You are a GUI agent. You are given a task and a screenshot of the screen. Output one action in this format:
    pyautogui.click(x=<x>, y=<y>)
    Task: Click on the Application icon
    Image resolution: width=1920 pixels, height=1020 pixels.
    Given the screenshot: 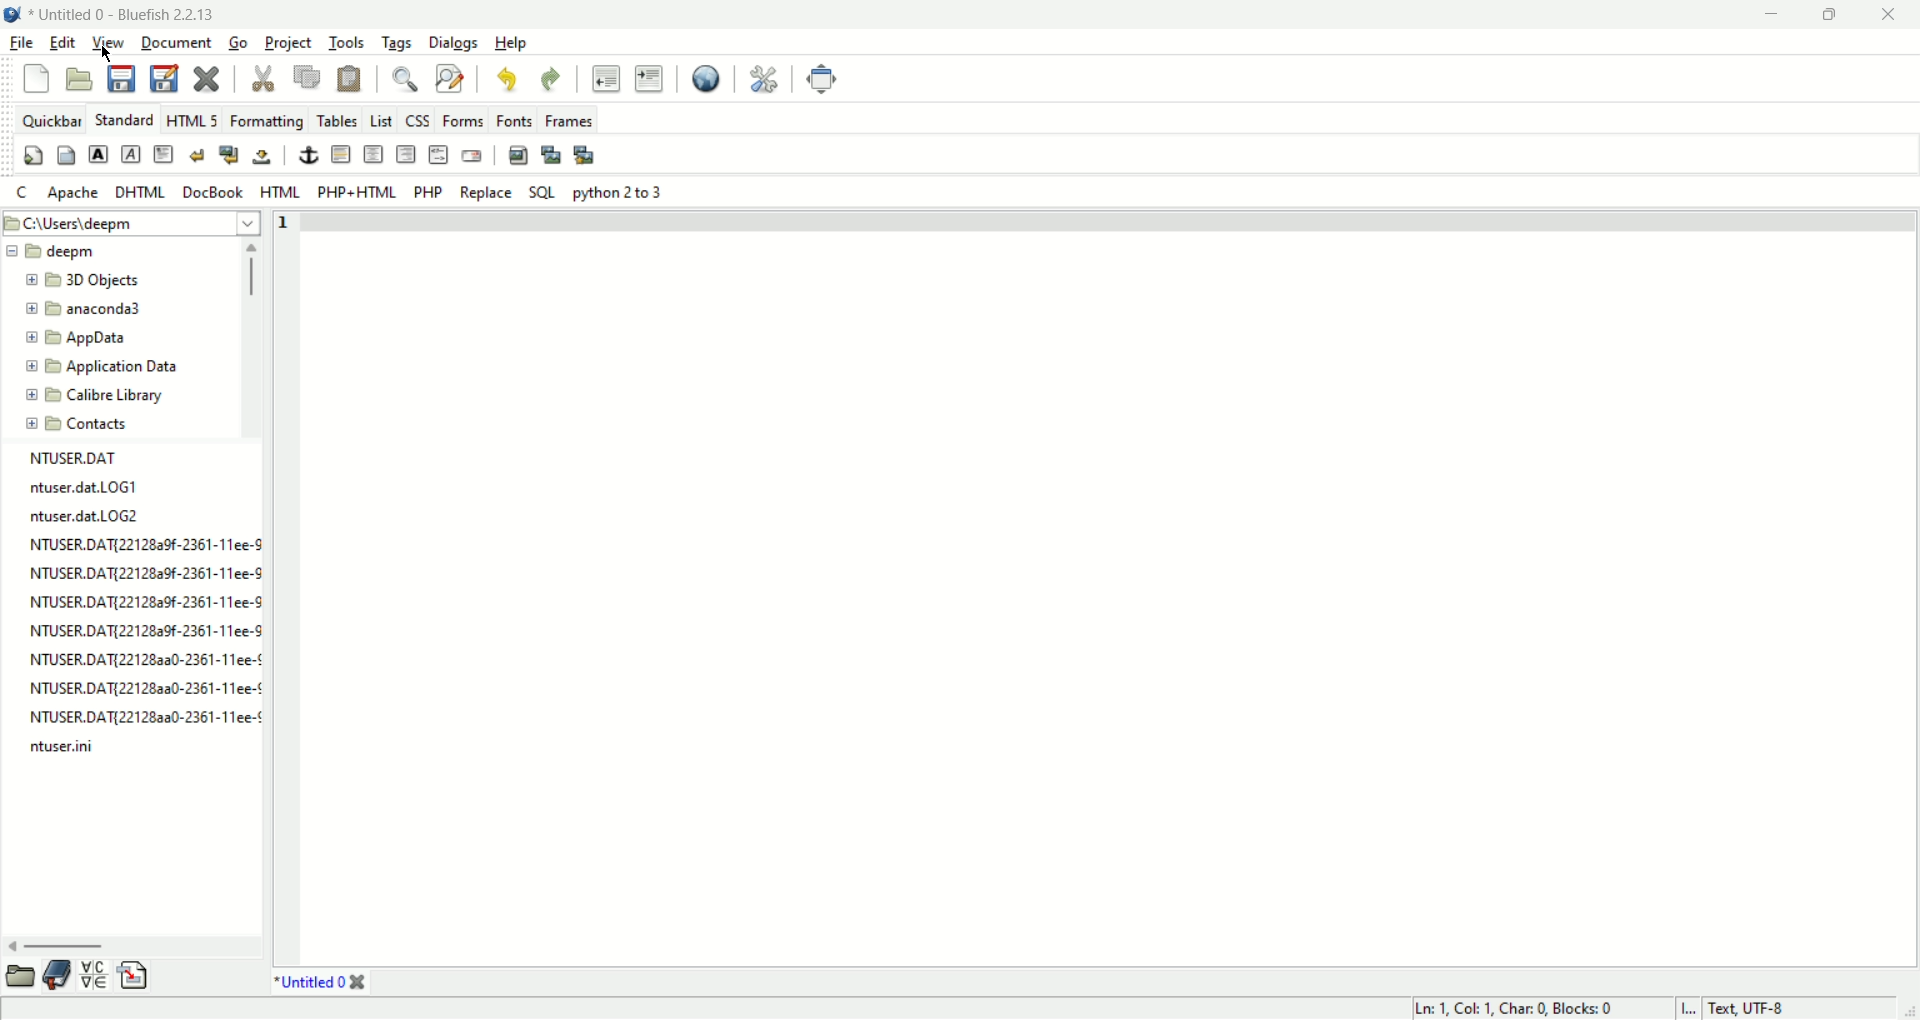 What is the action you would take?
    pyautogui.click(x=12, y=12)
    